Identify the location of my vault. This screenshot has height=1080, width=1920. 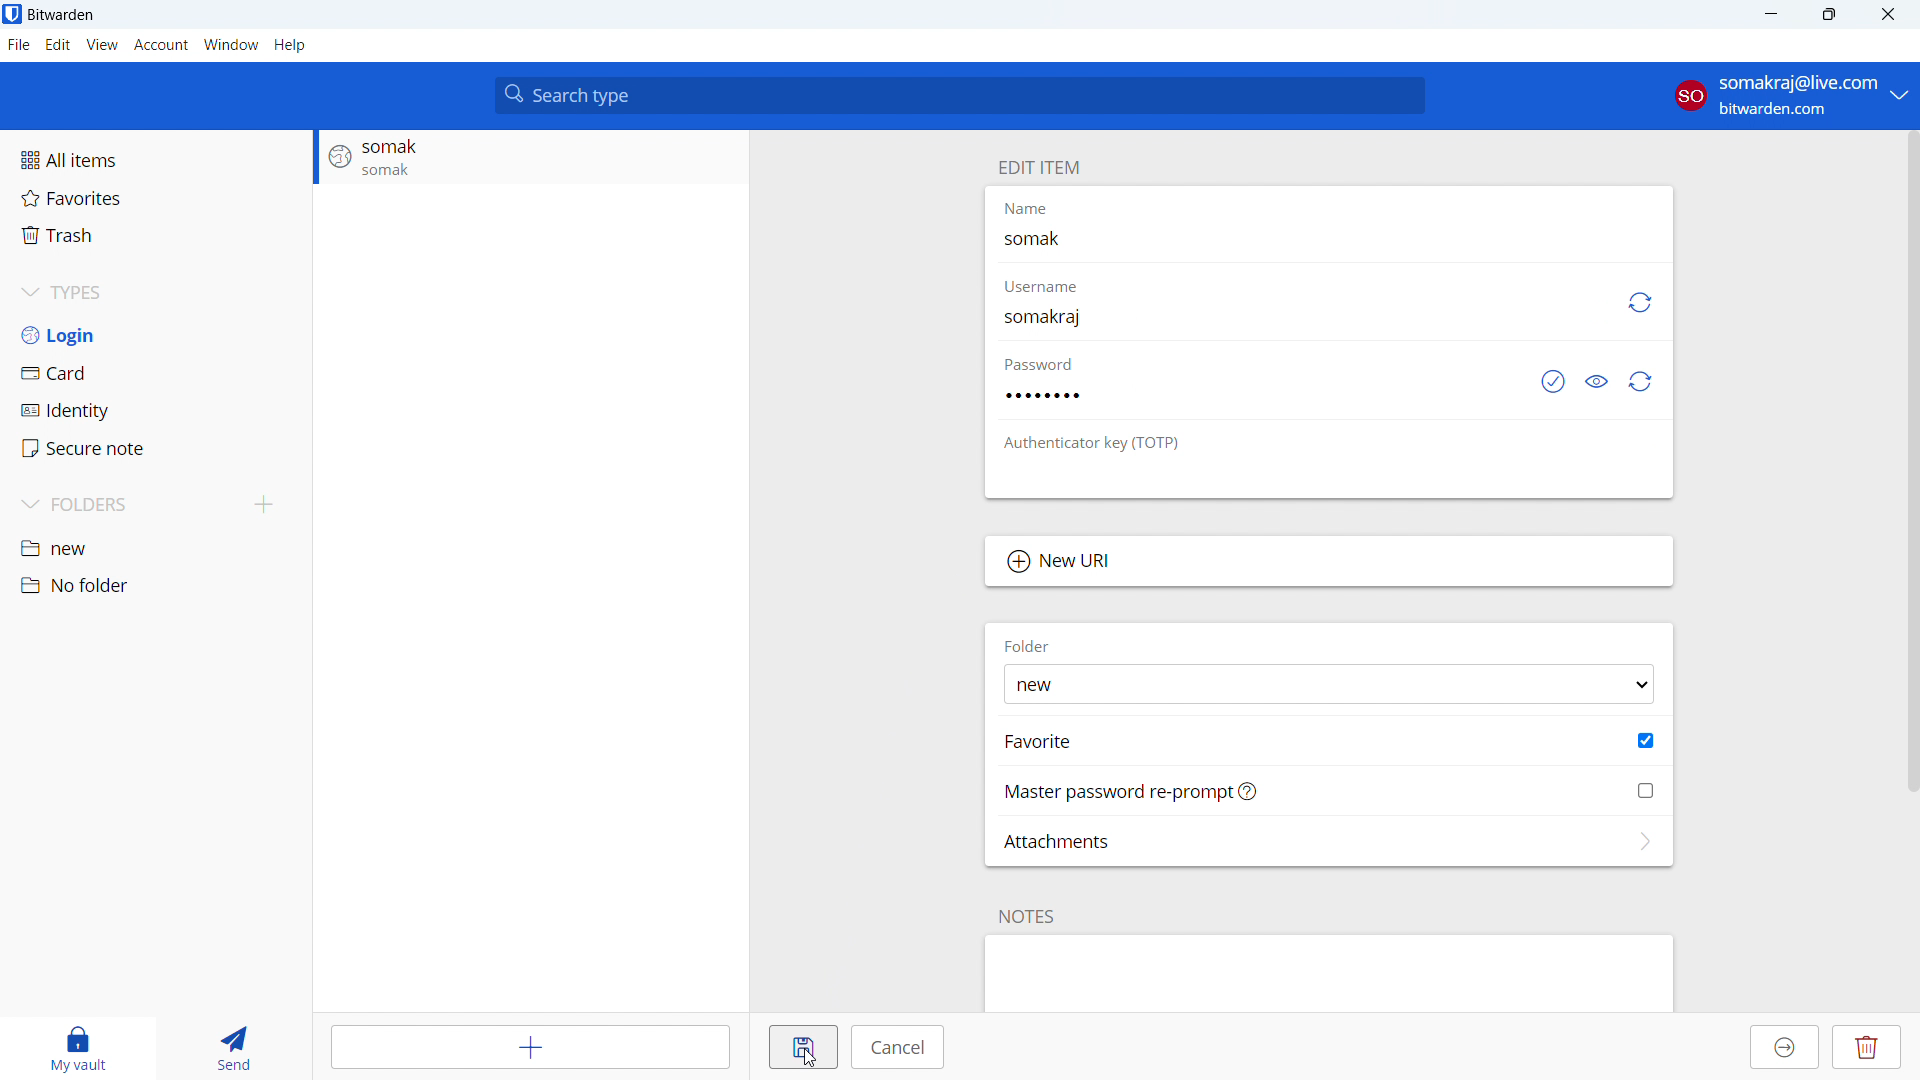
(79, 1049).